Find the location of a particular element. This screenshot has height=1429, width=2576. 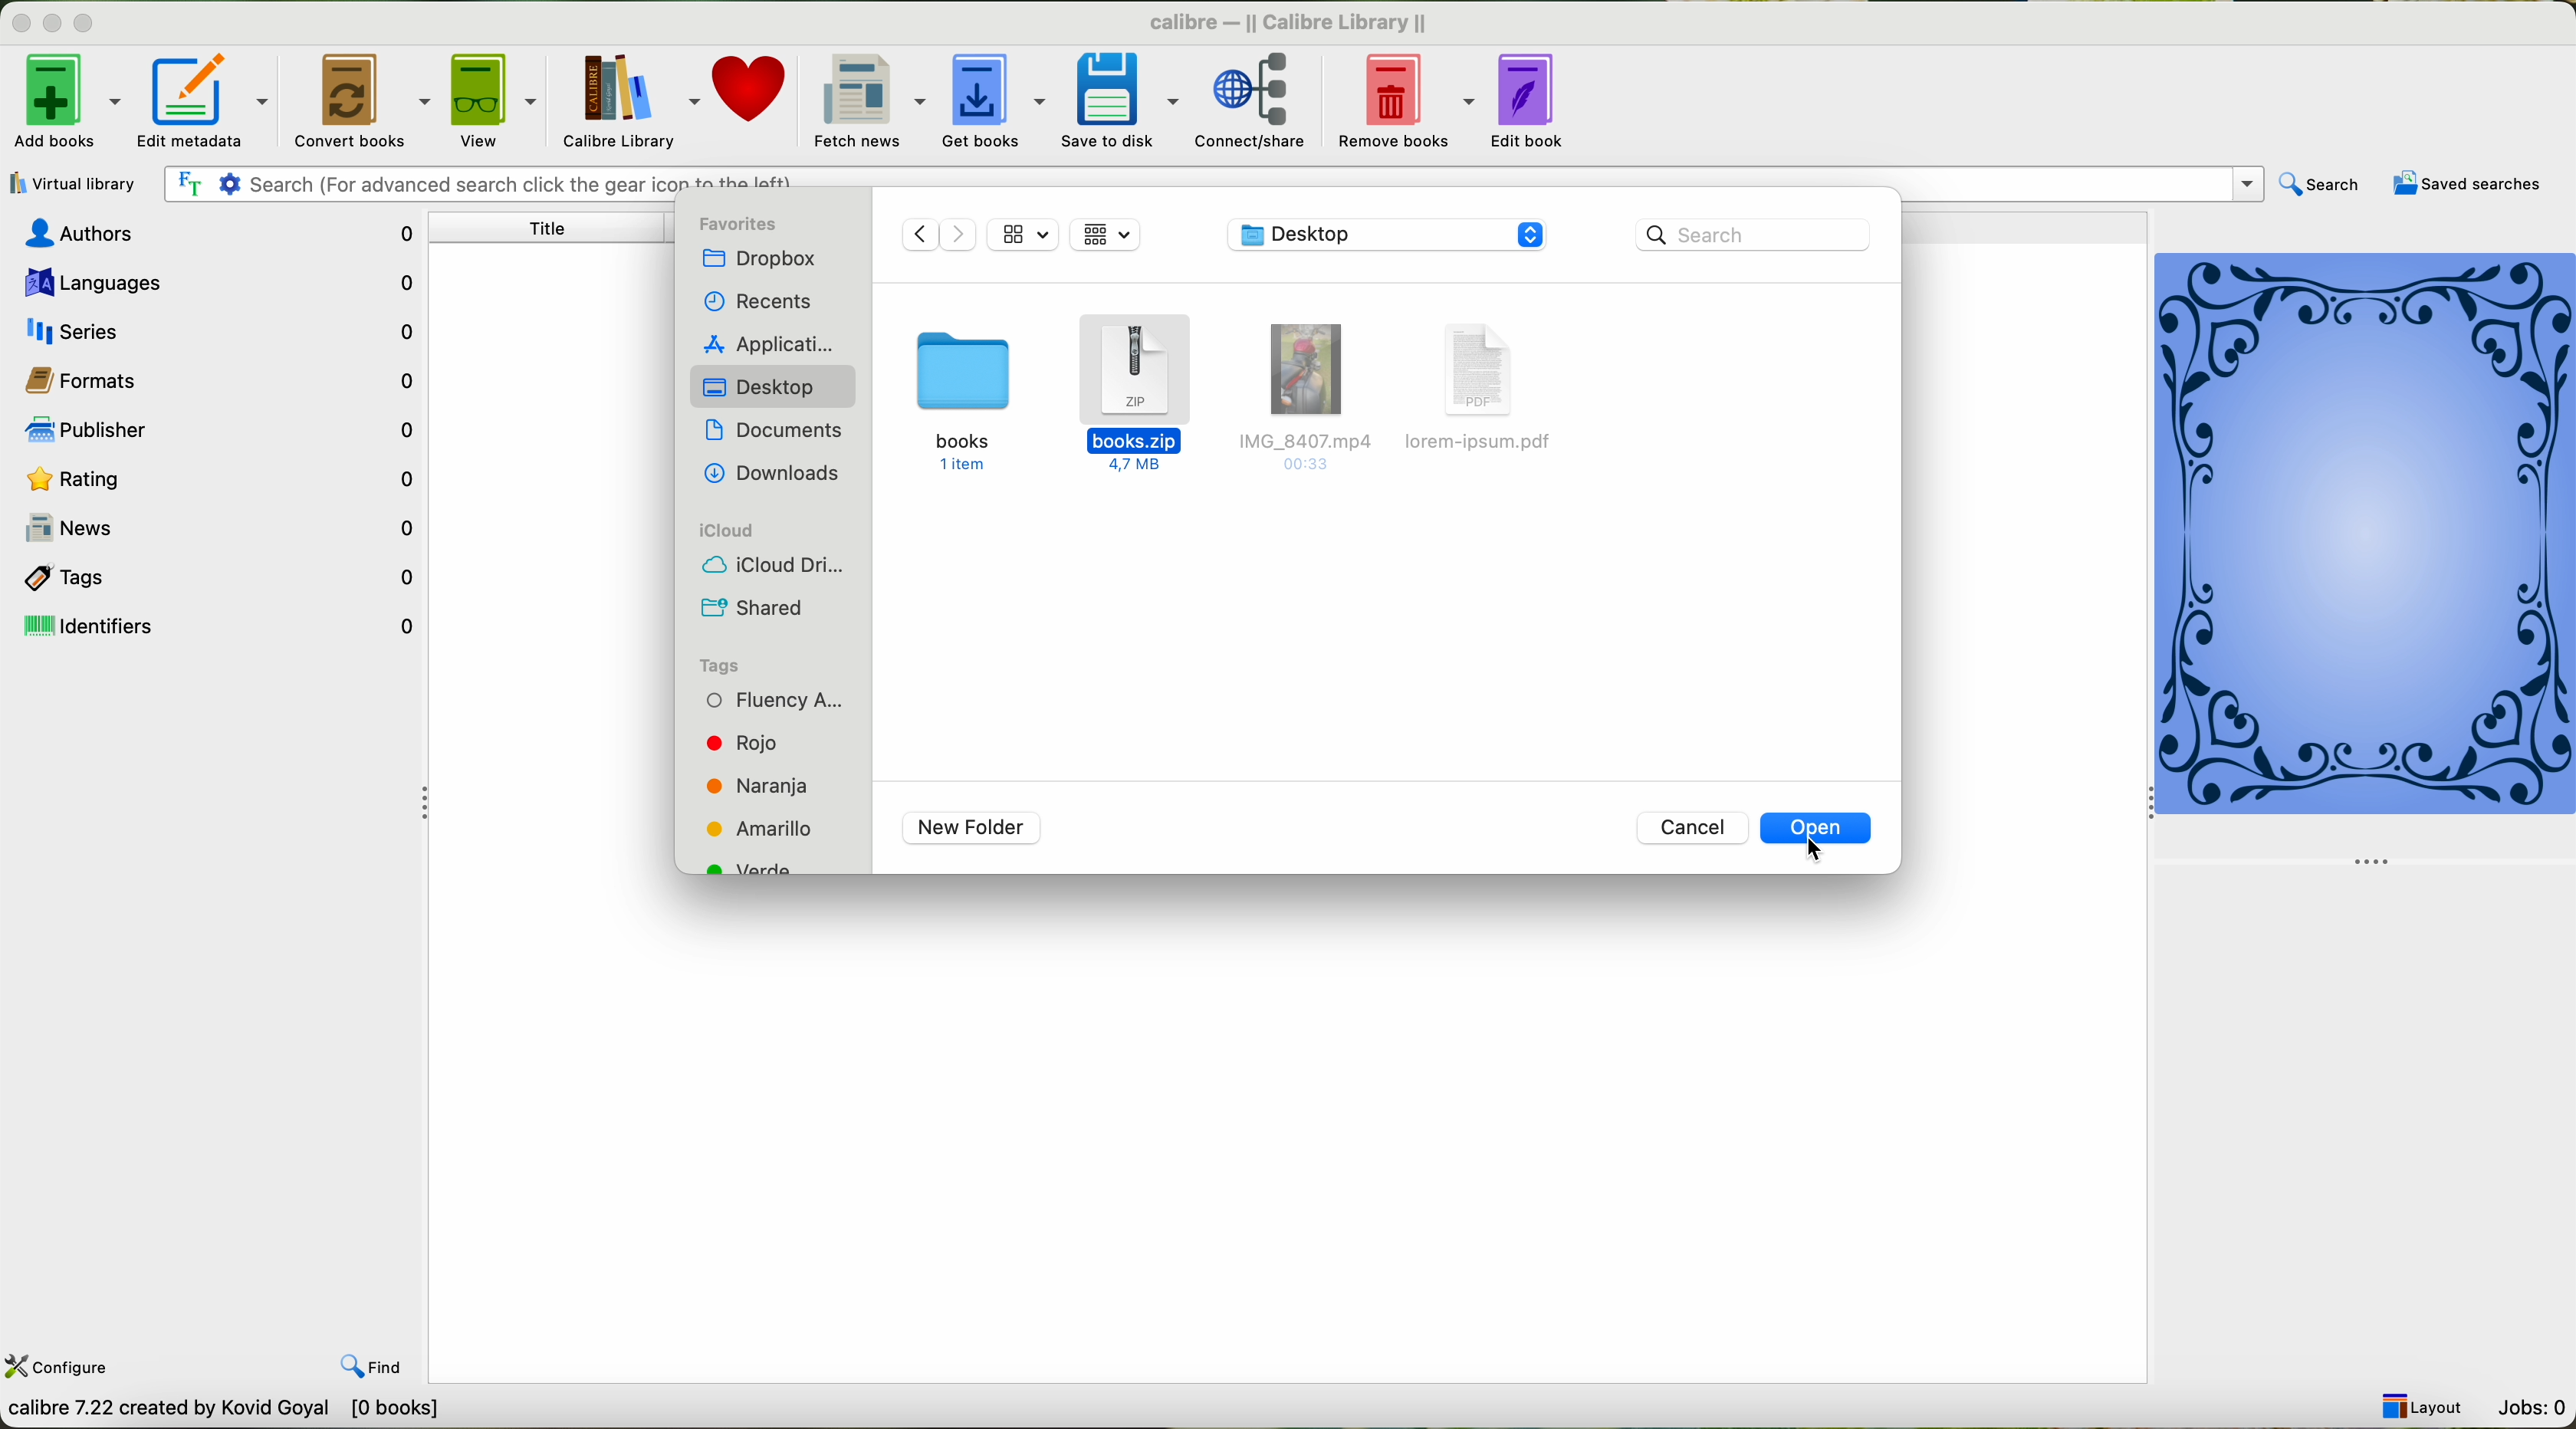

publisher is located at coordinates (211, 430).